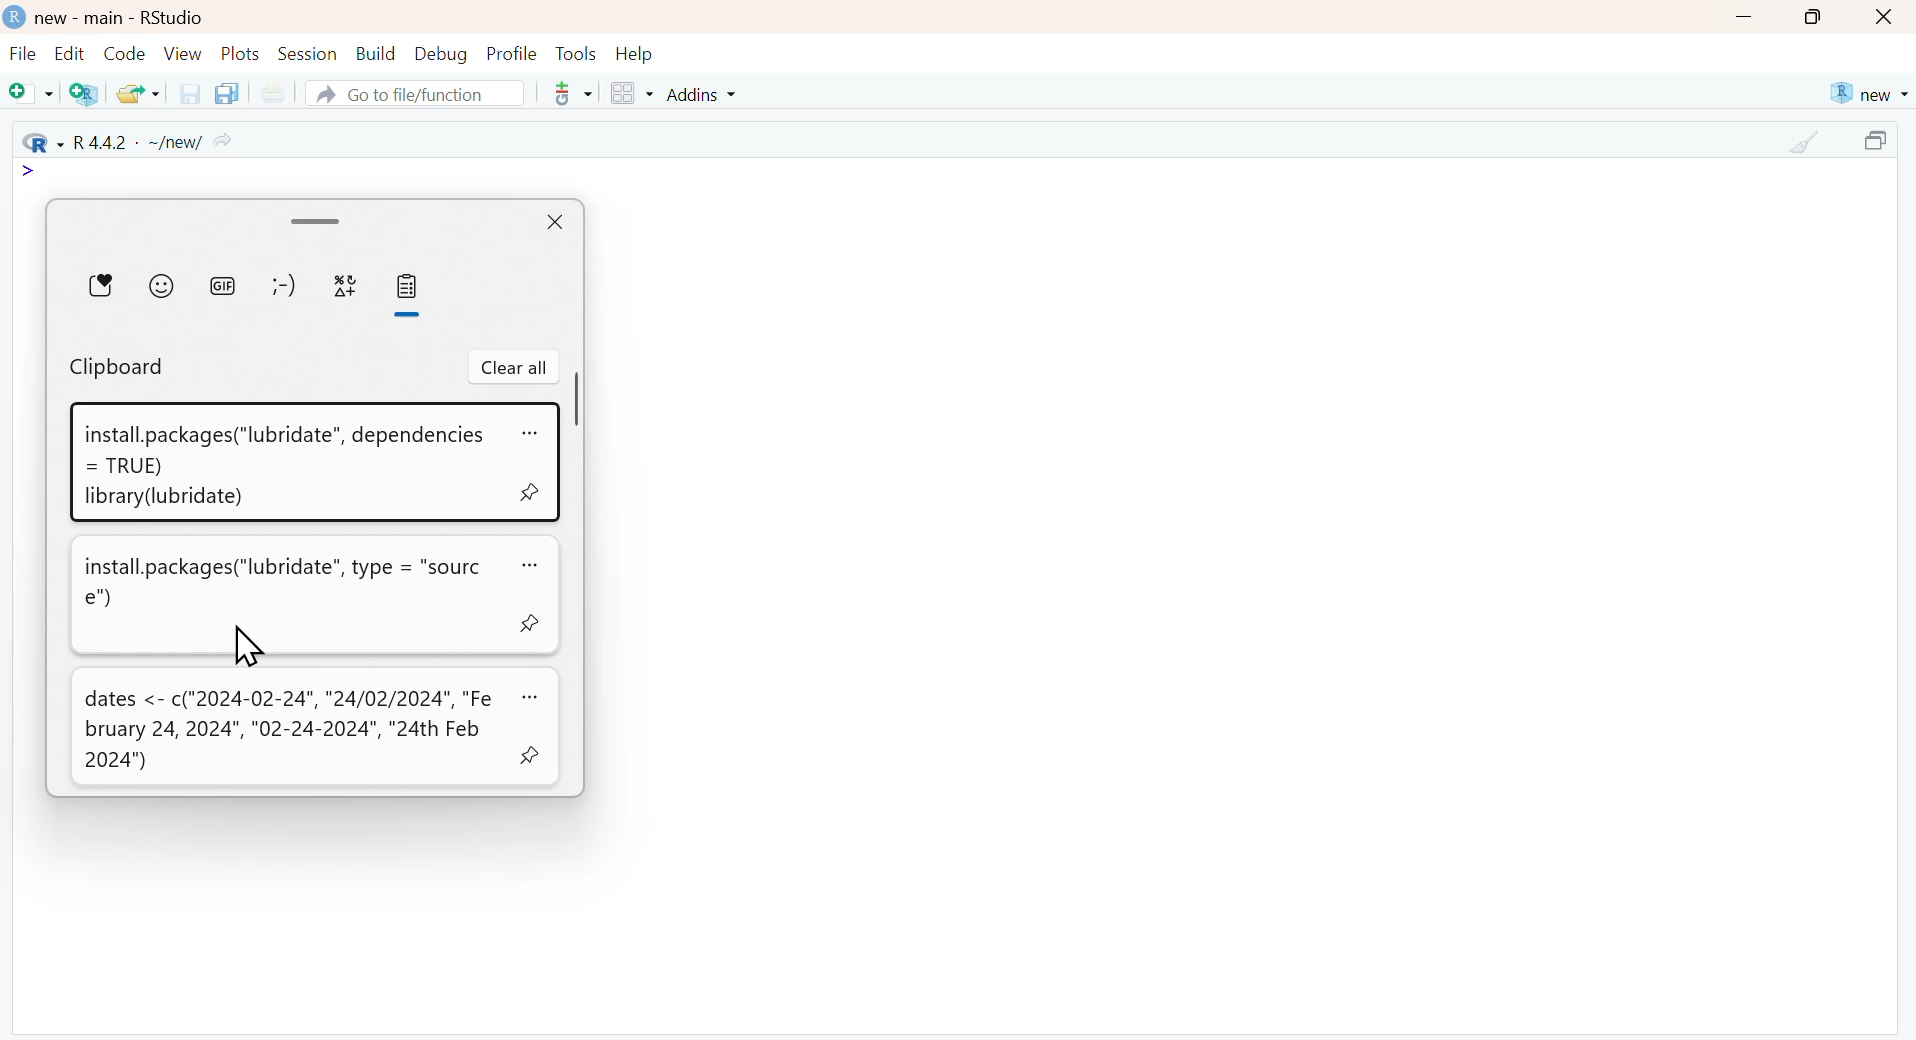 This screenshot has width=1916, height=1040. Describe the element at coordinates (122, 18) in the screenshot. I see `new - main - RStudio` at that location.